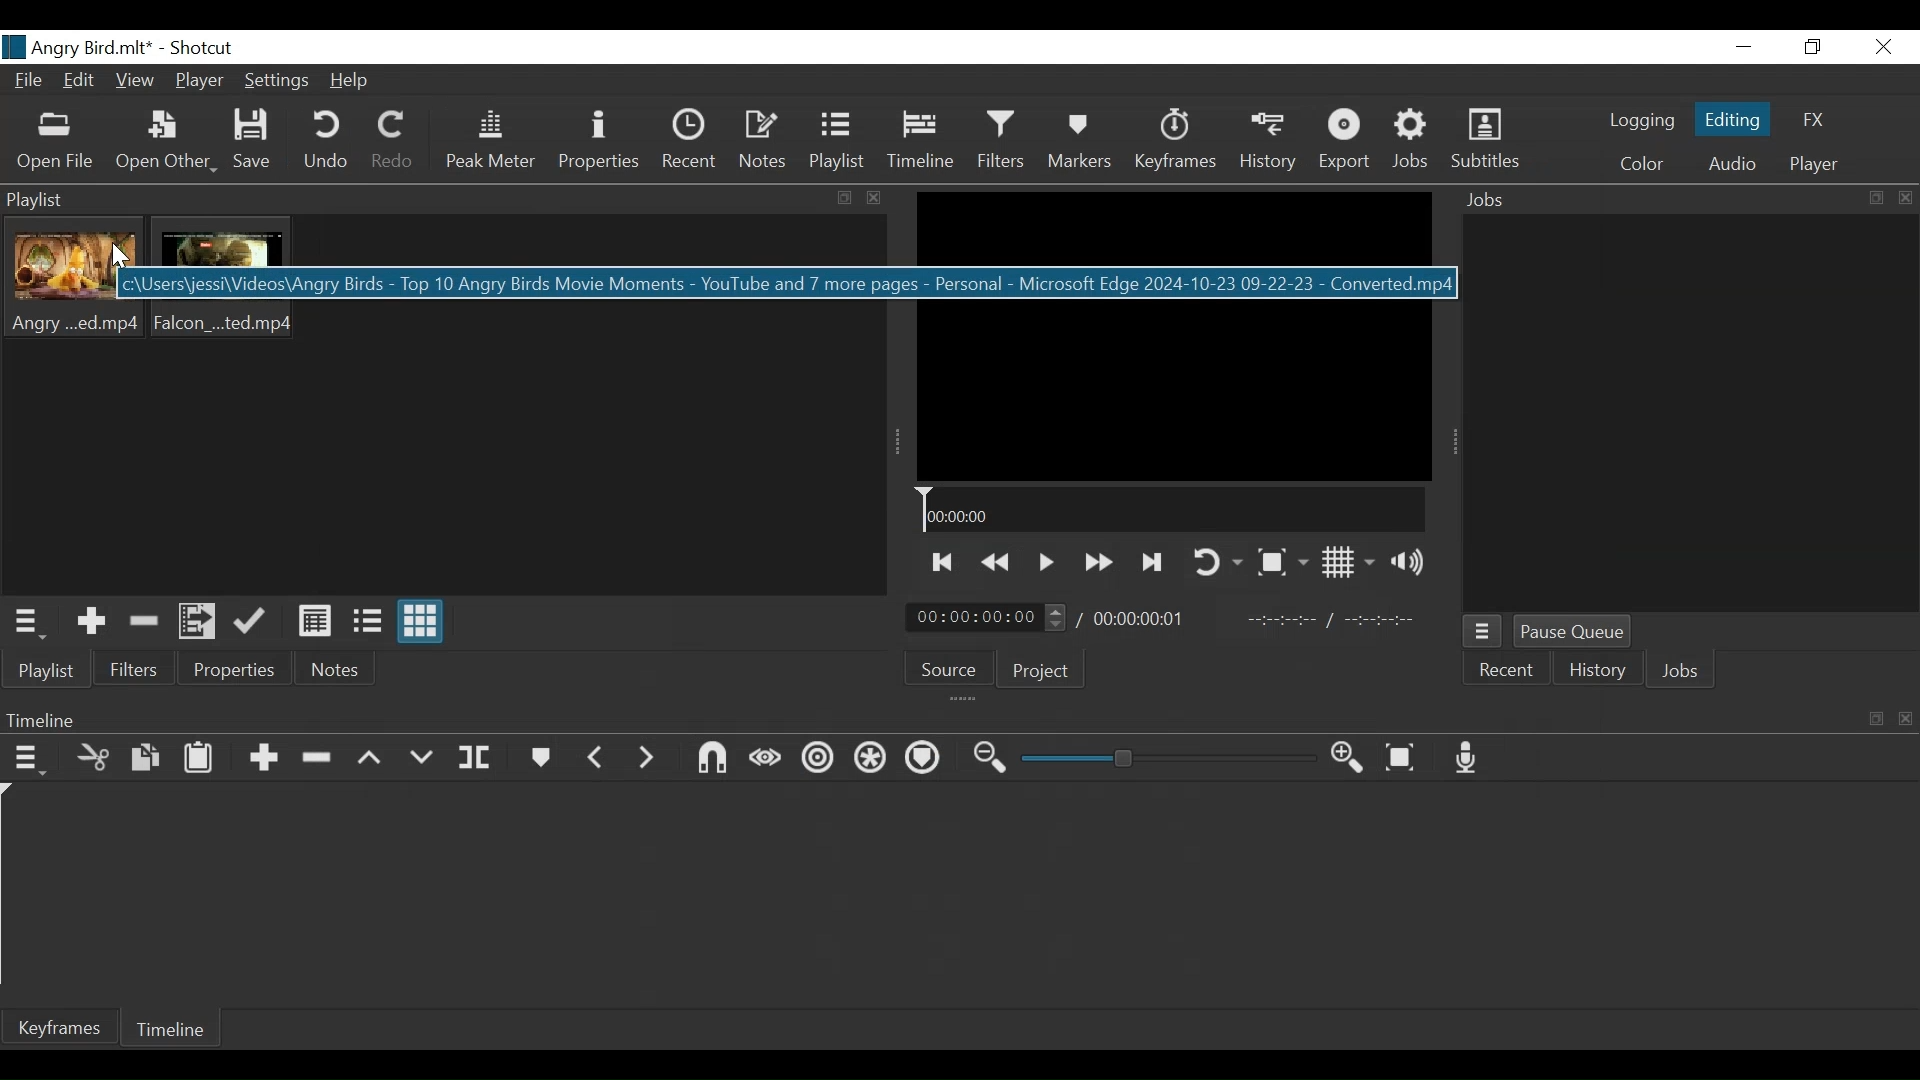 The height and width of the screenshot is (1080, 1920). Describe the element at coordinates (375, 758) in the screenshot. I see `Lift` at that location.